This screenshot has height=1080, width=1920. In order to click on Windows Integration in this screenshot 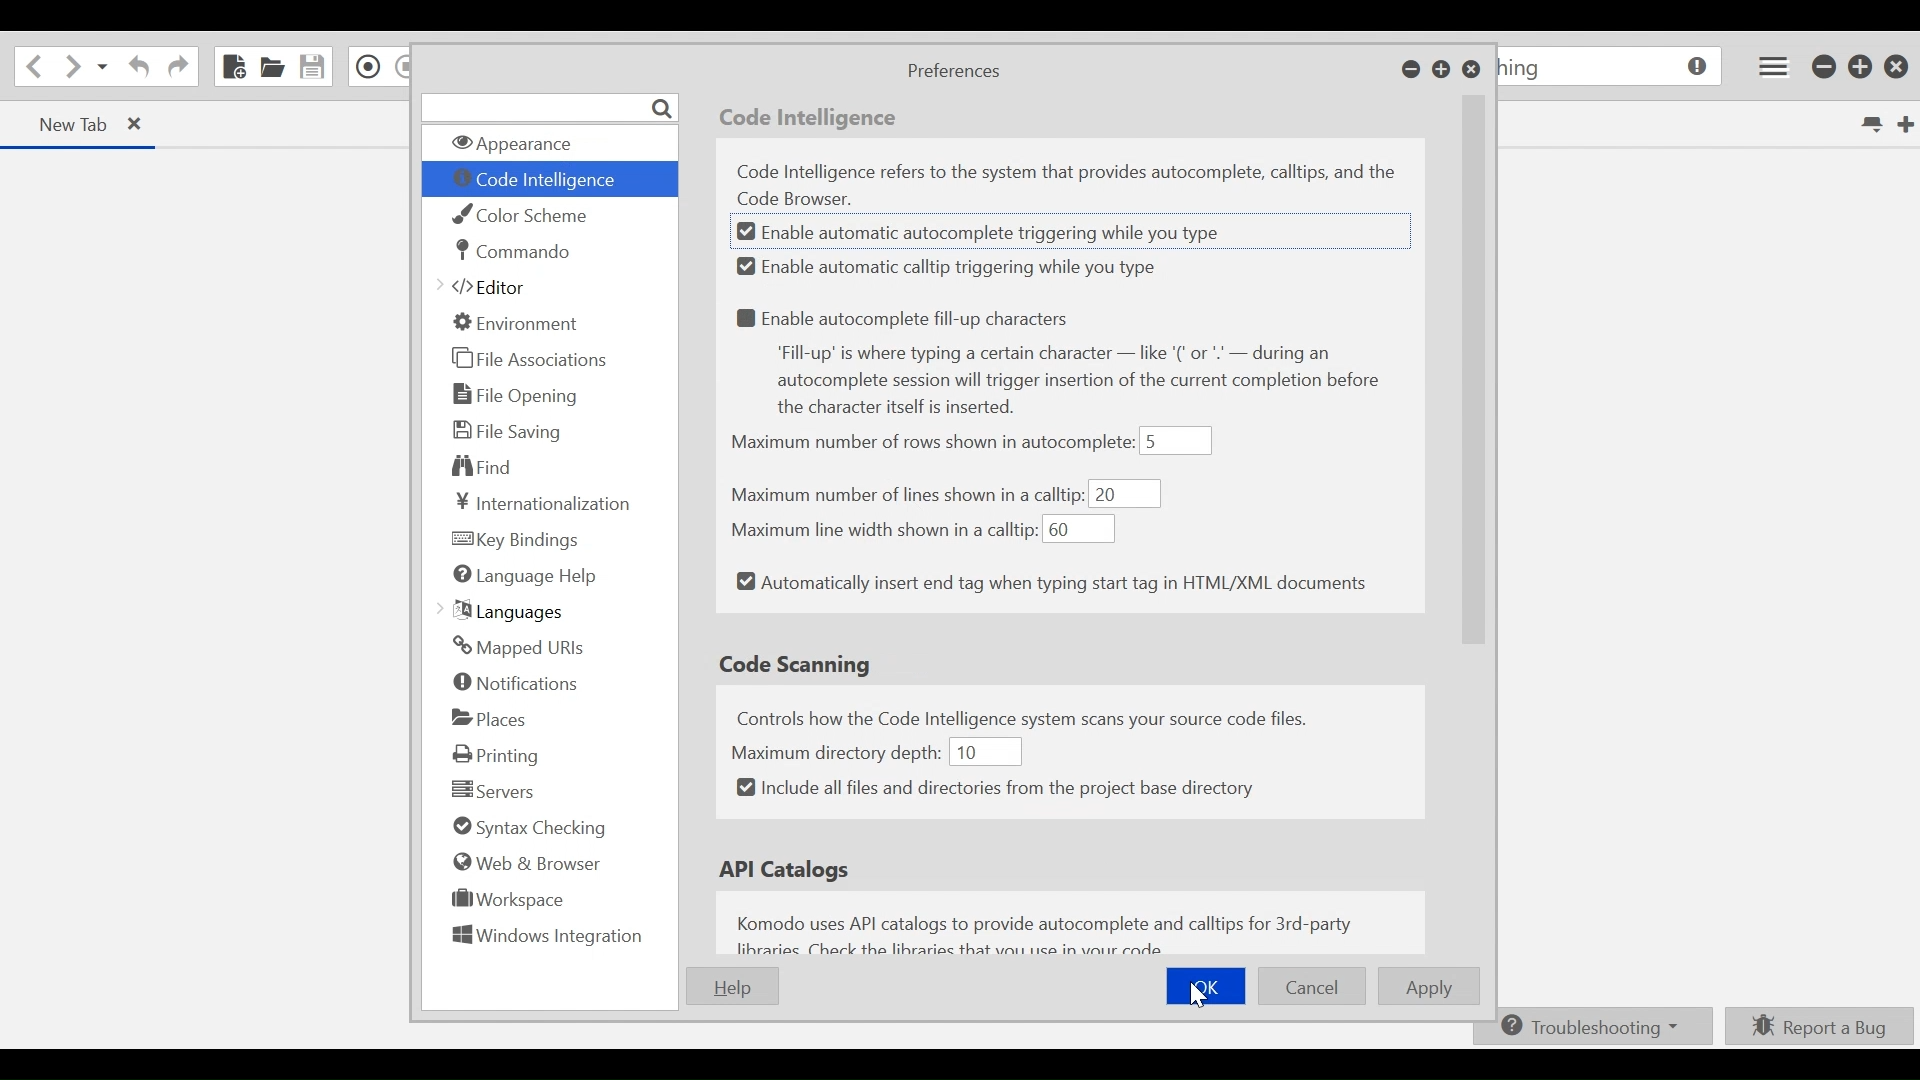, I will do `click(547, 940)`.